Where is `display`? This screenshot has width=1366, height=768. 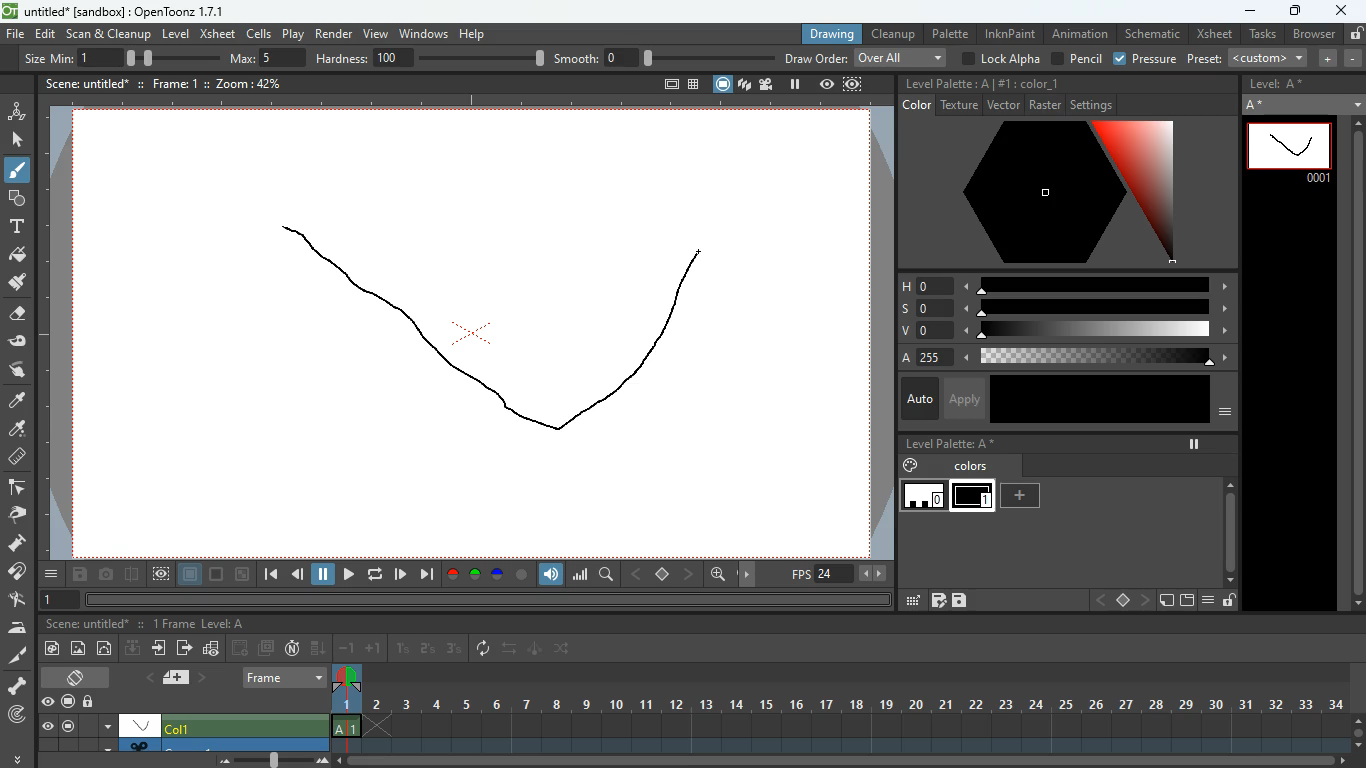
display is located at coordinates (140, 724).